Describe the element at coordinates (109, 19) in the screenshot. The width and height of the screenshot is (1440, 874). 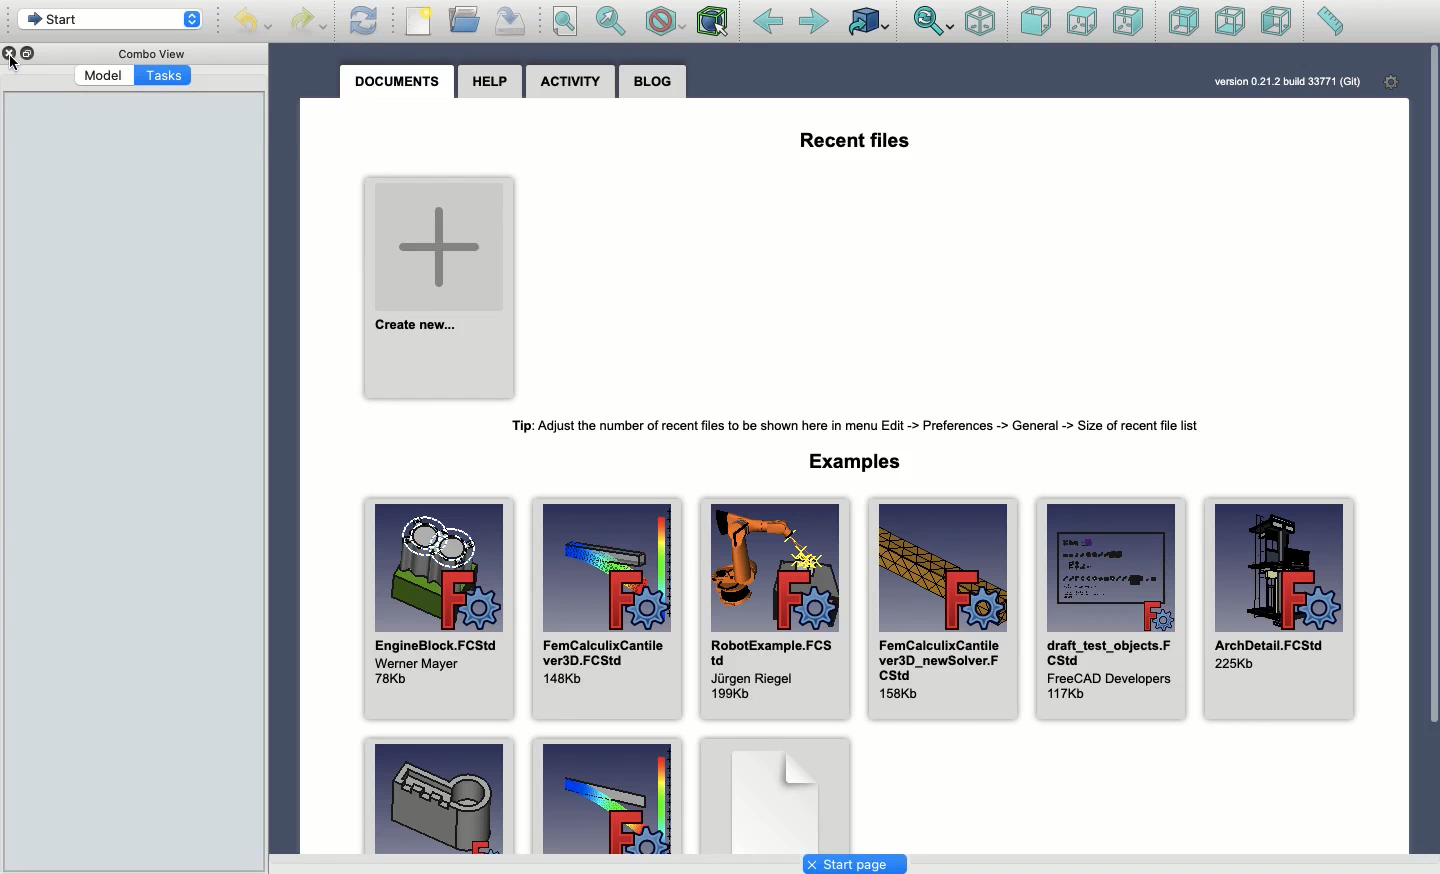
I see `Start` at that location.